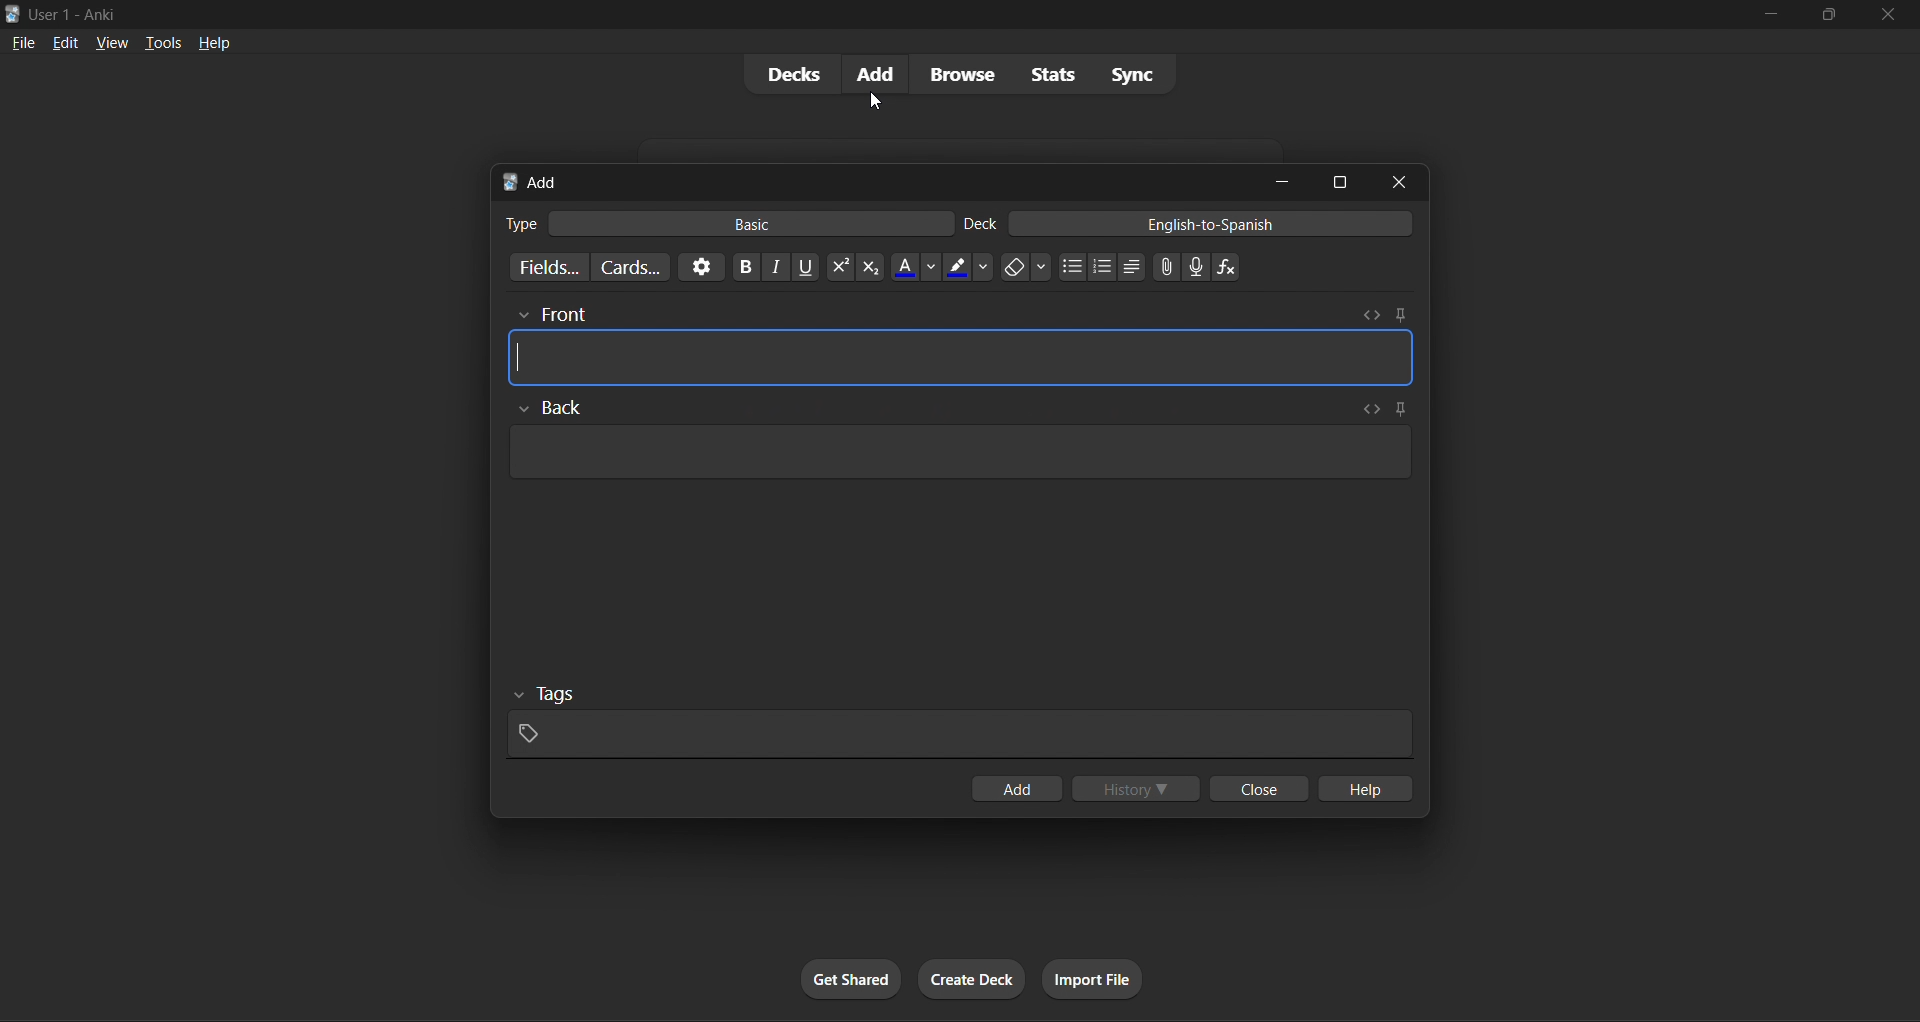 Image resolution: width=1920 pixels, height=1022 pixels. I want to click on view, so click(104, 41).